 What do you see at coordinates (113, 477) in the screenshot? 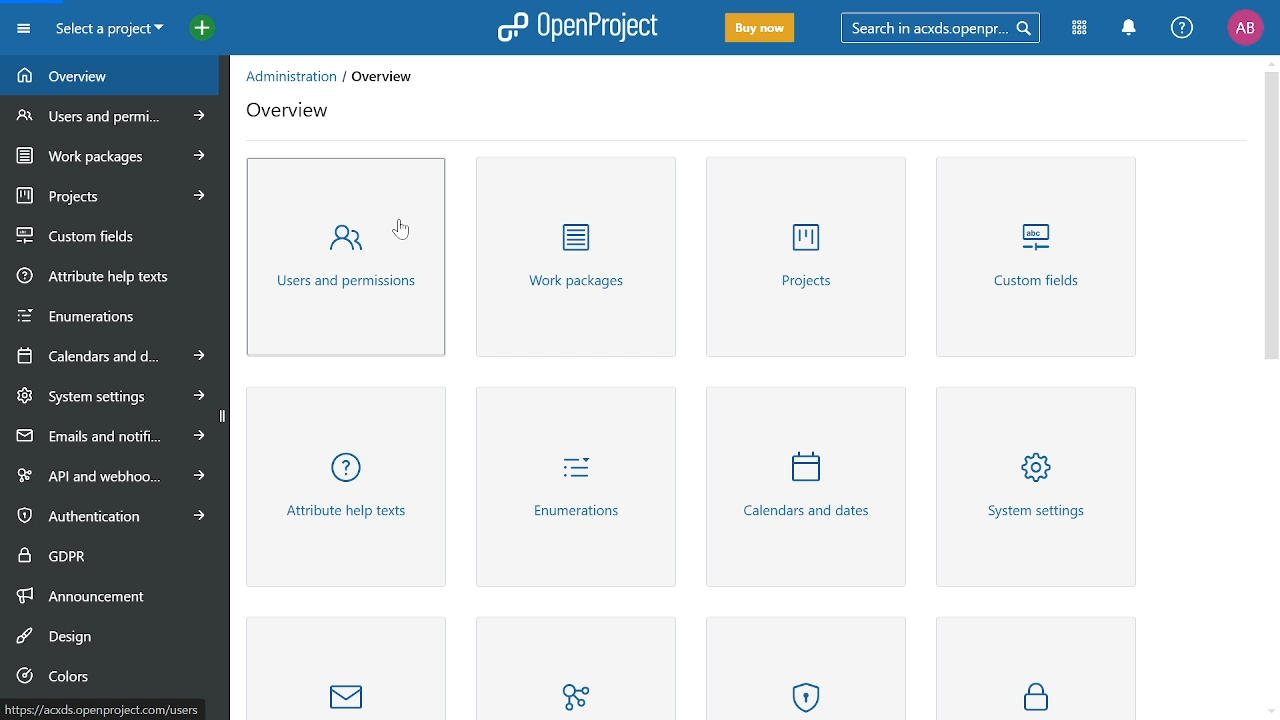
I see `API and webhooks` at bounding box center [113, 477].